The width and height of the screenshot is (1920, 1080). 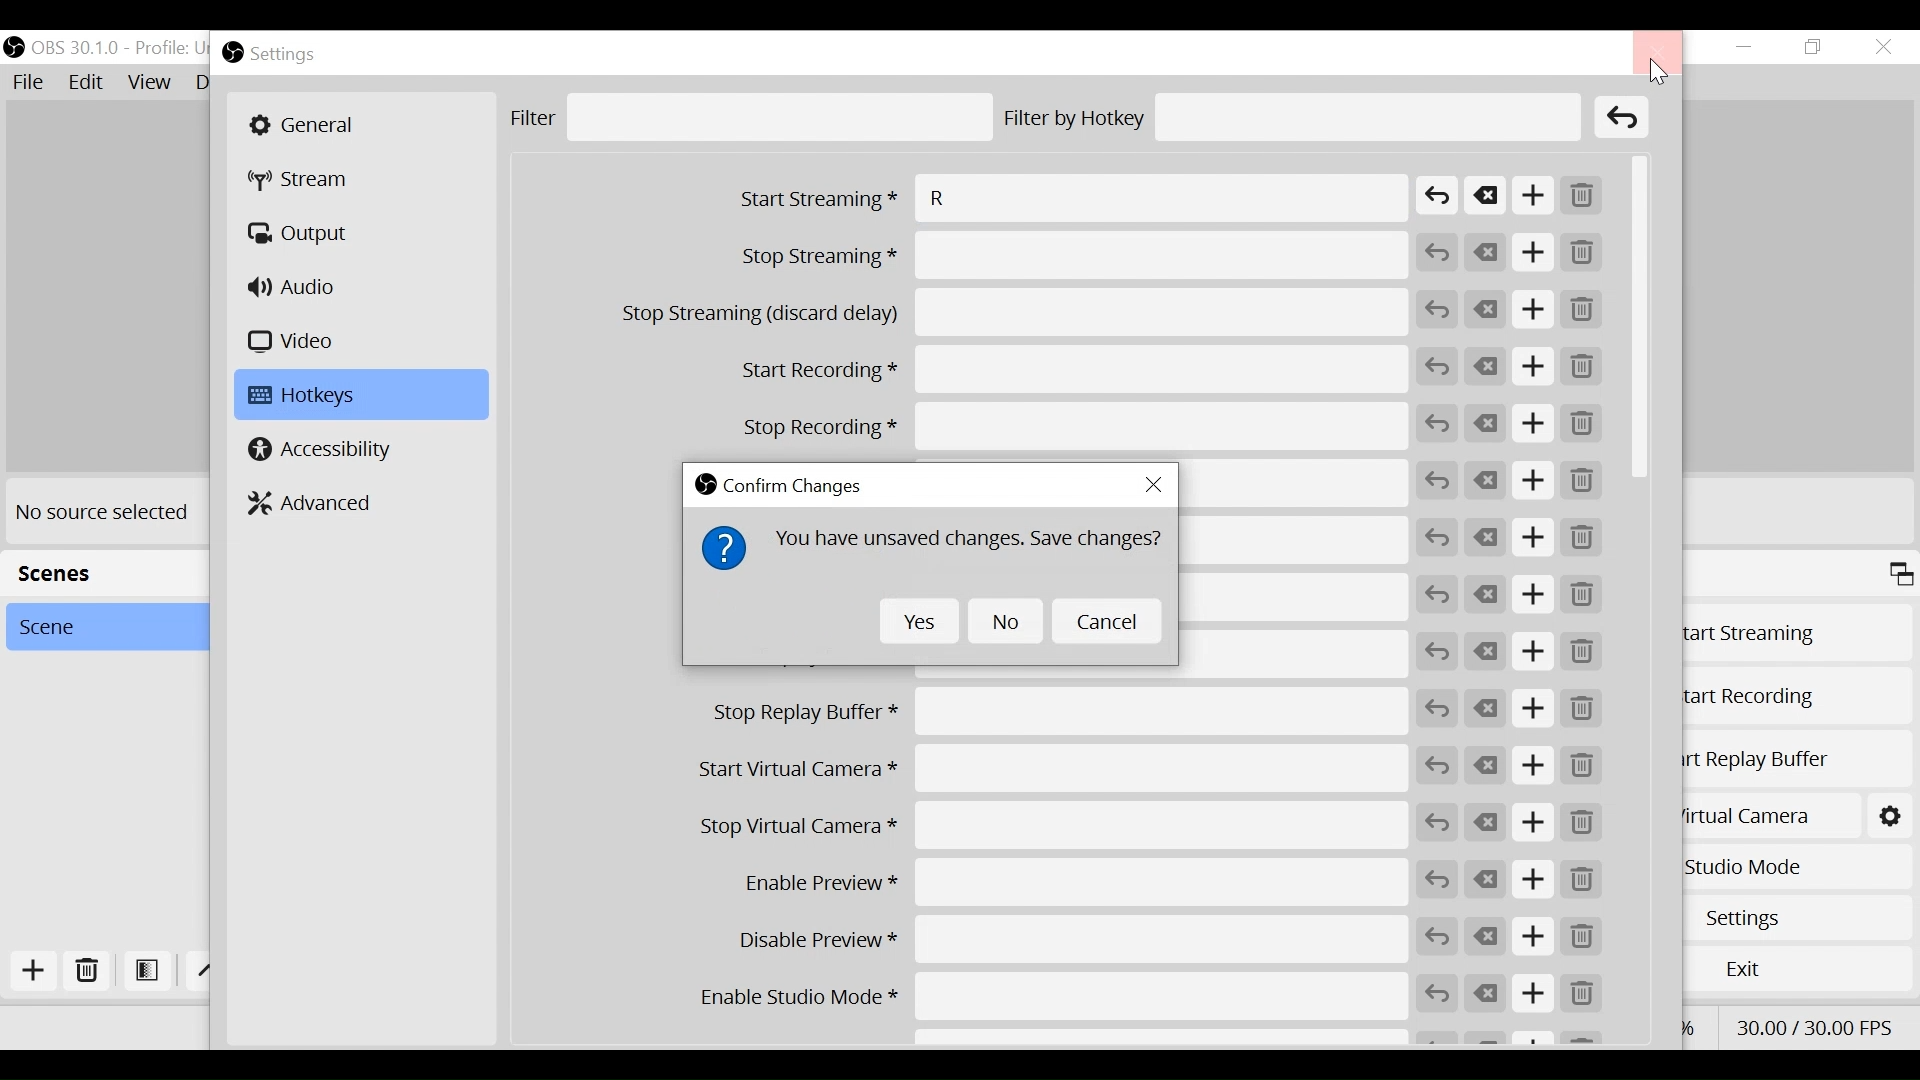 I want to click on Clear, so click(x=1487, y=993).